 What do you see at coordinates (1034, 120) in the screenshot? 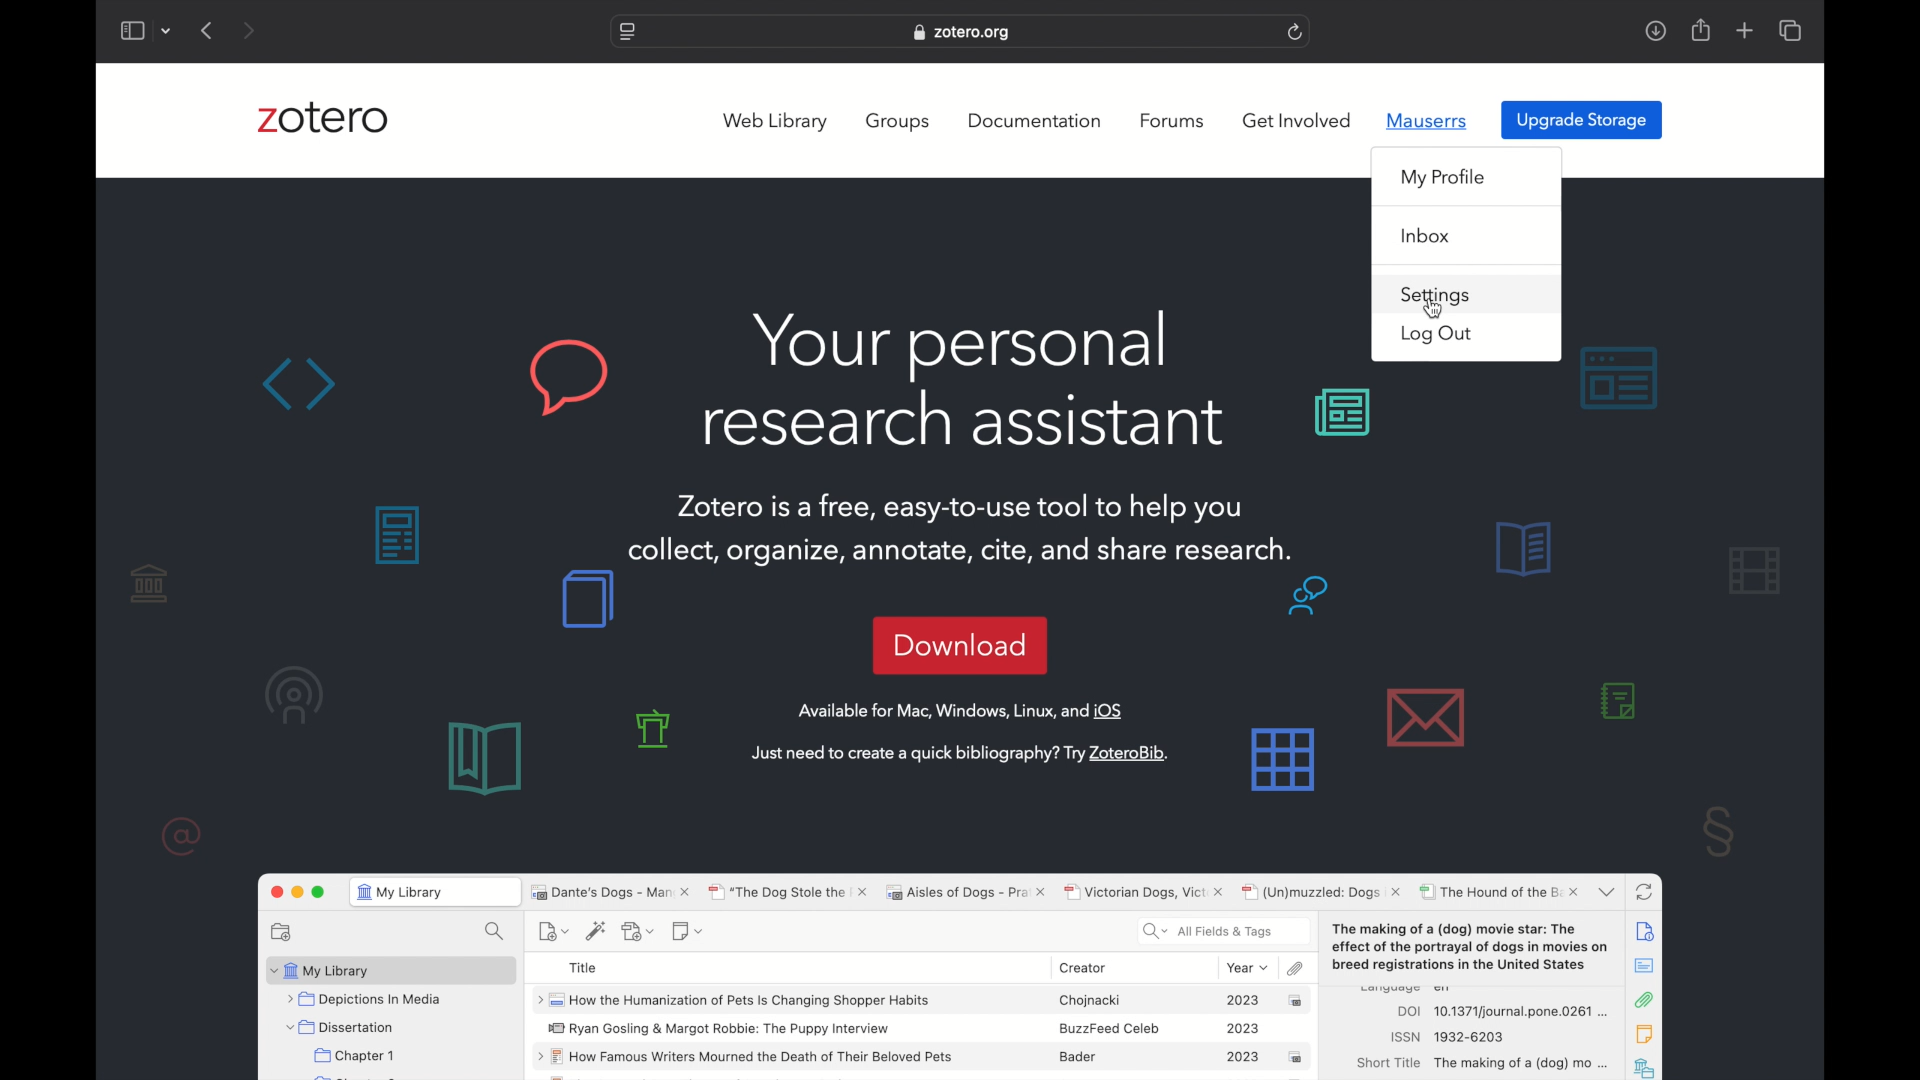
I see `documentation` at bounding box center [1034, 120].